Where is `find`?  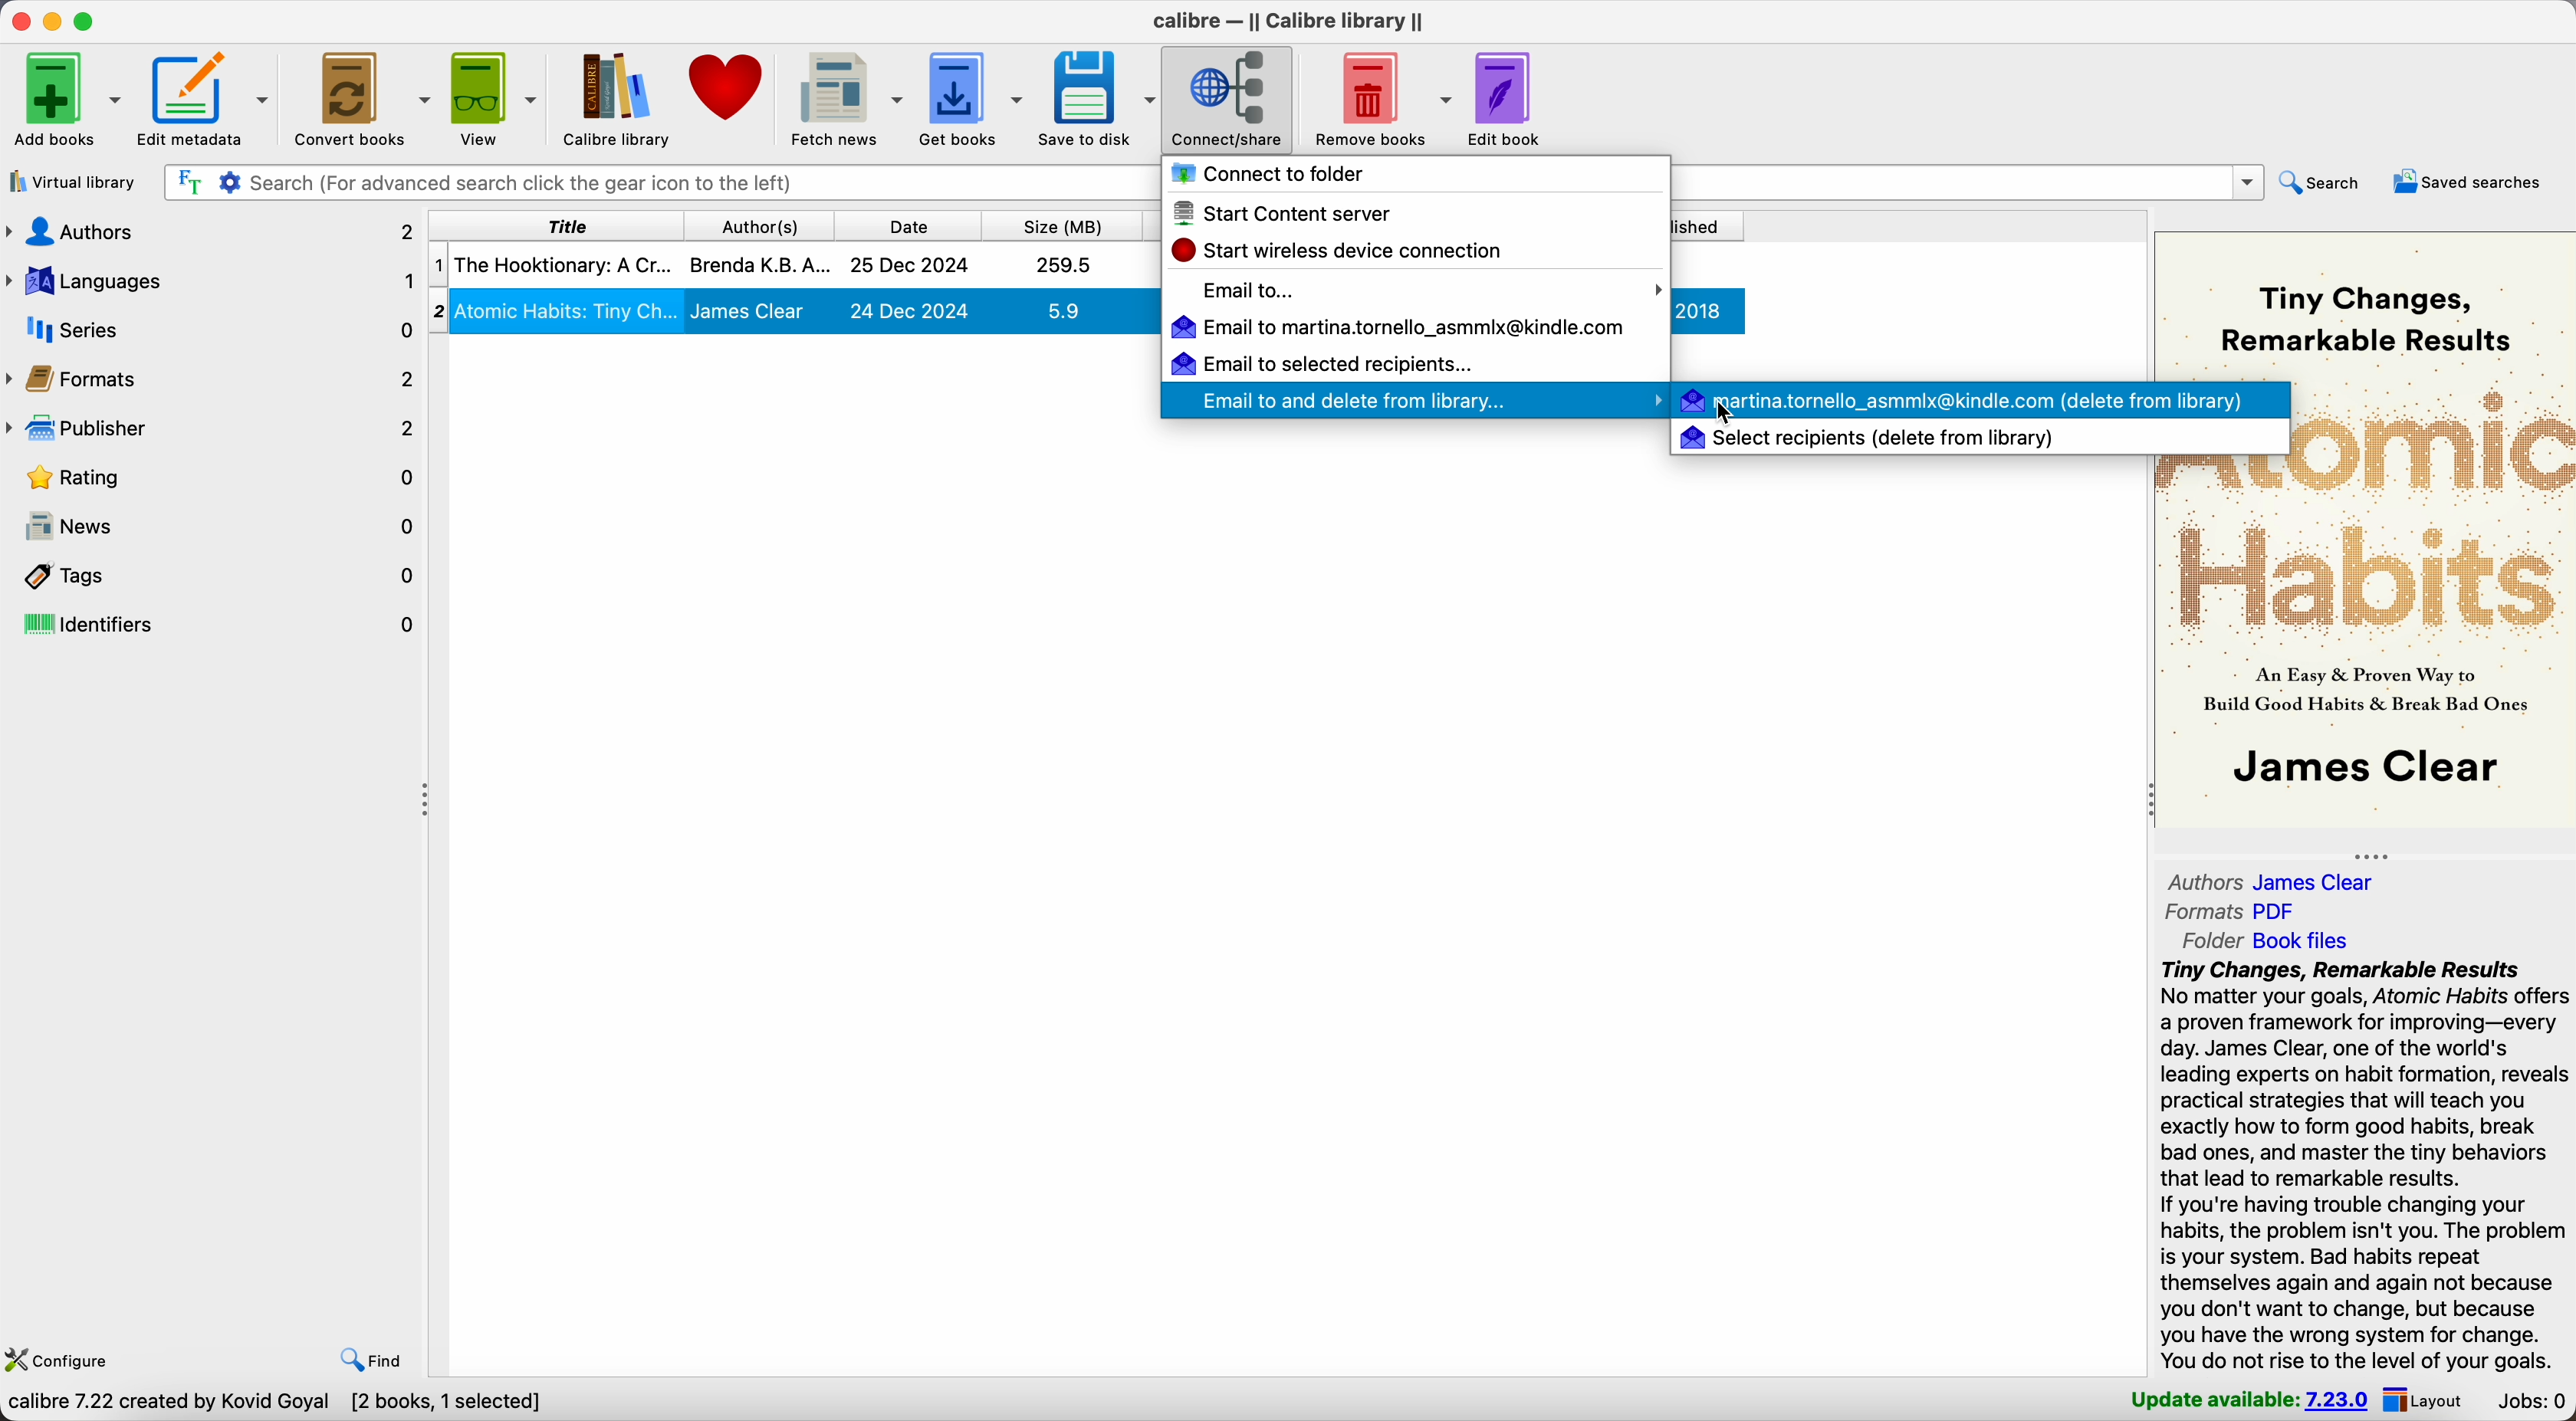 find is located at coordinates (370, 1361).